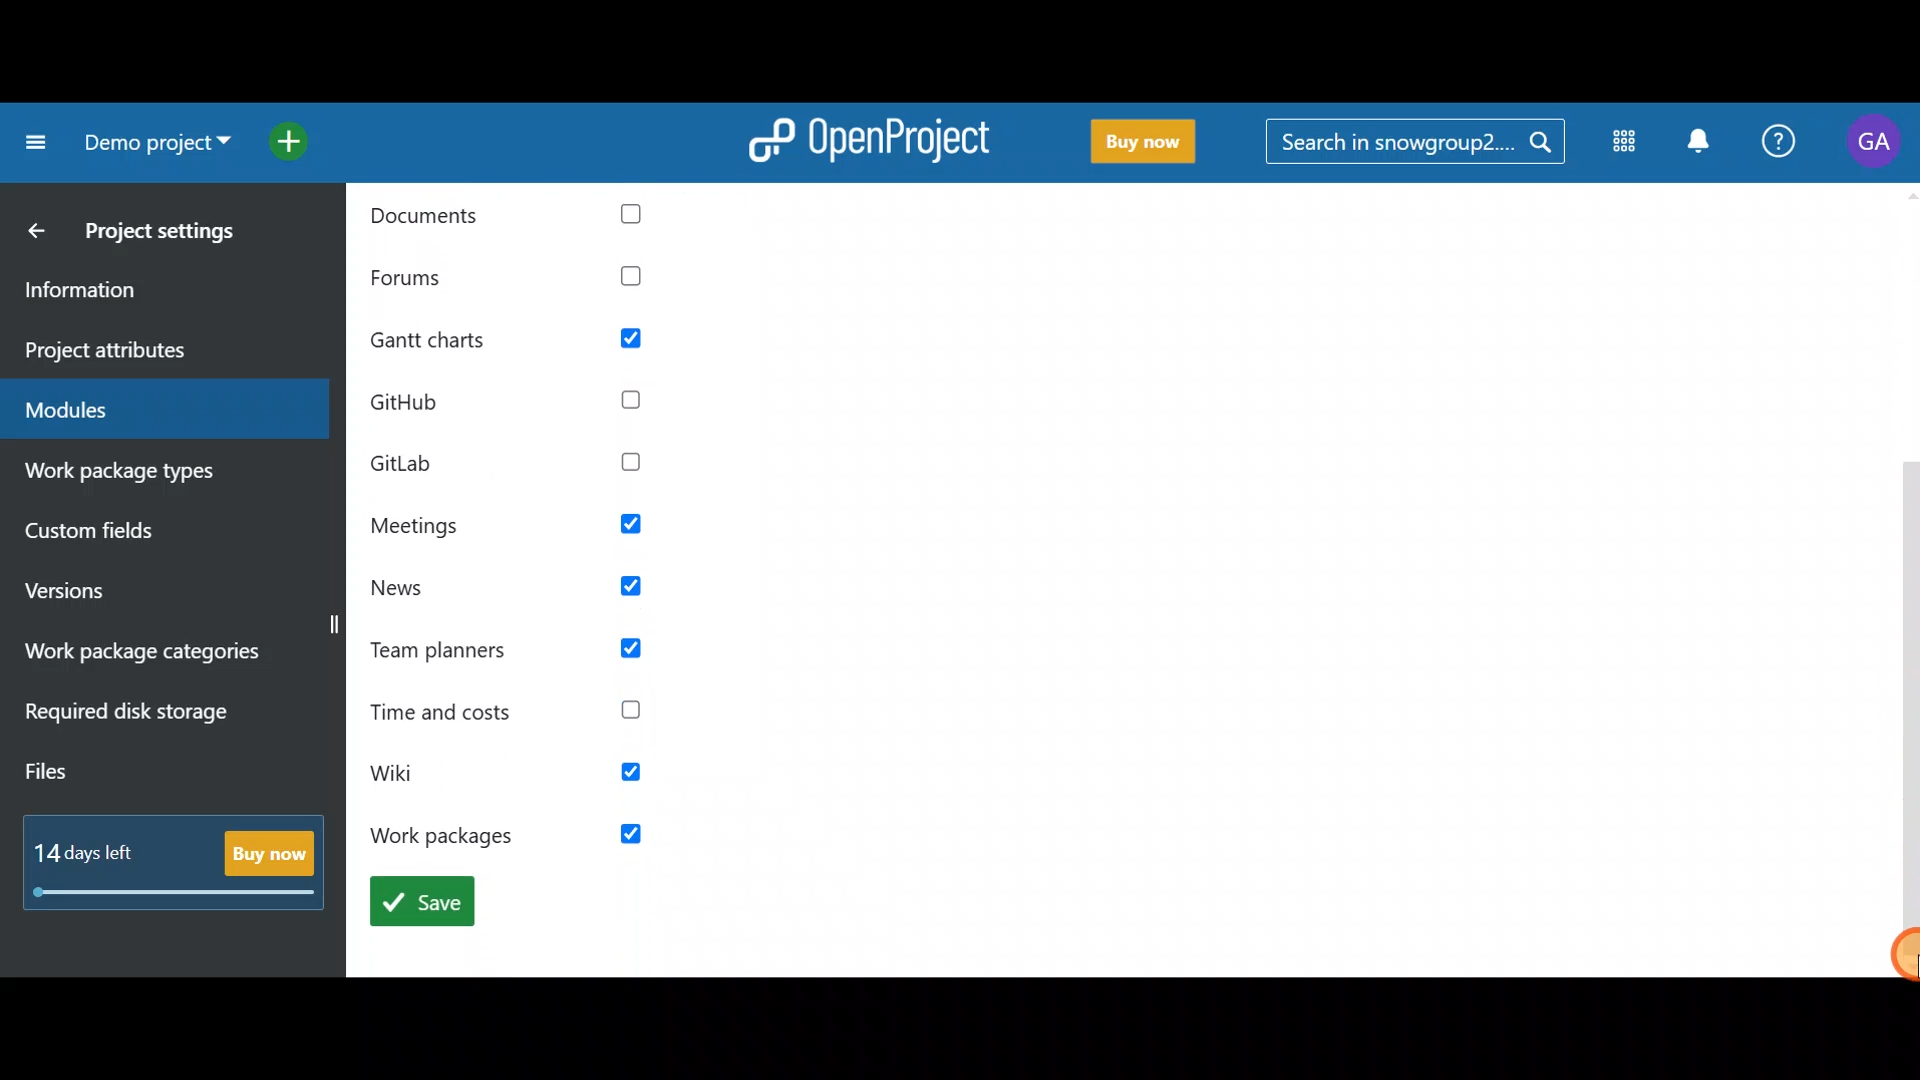 The width and height of the screenshot is (1920, 1080). What do you see at coordinates (1147, 145) in the screenshot?
I see `Buy now` at bounding box center [1147, 145].